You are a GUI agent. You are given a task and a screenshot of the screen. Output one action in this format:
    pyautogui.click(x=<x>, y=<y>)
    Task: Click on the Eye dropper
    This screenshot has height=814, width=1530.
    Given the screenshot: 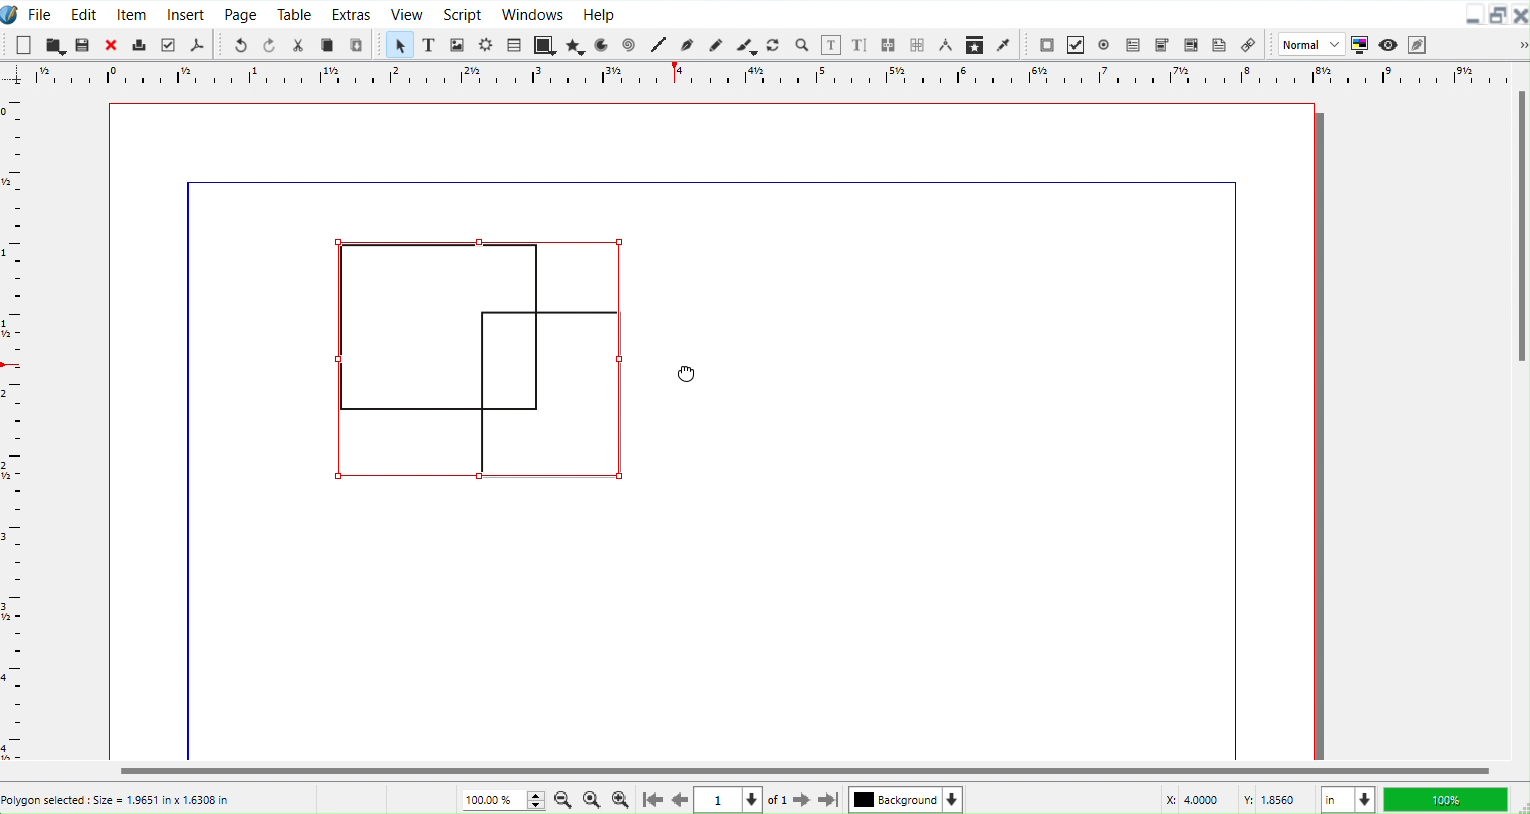 What is the action you would take?
    pyautogui.click(x=1004, y=44)
    